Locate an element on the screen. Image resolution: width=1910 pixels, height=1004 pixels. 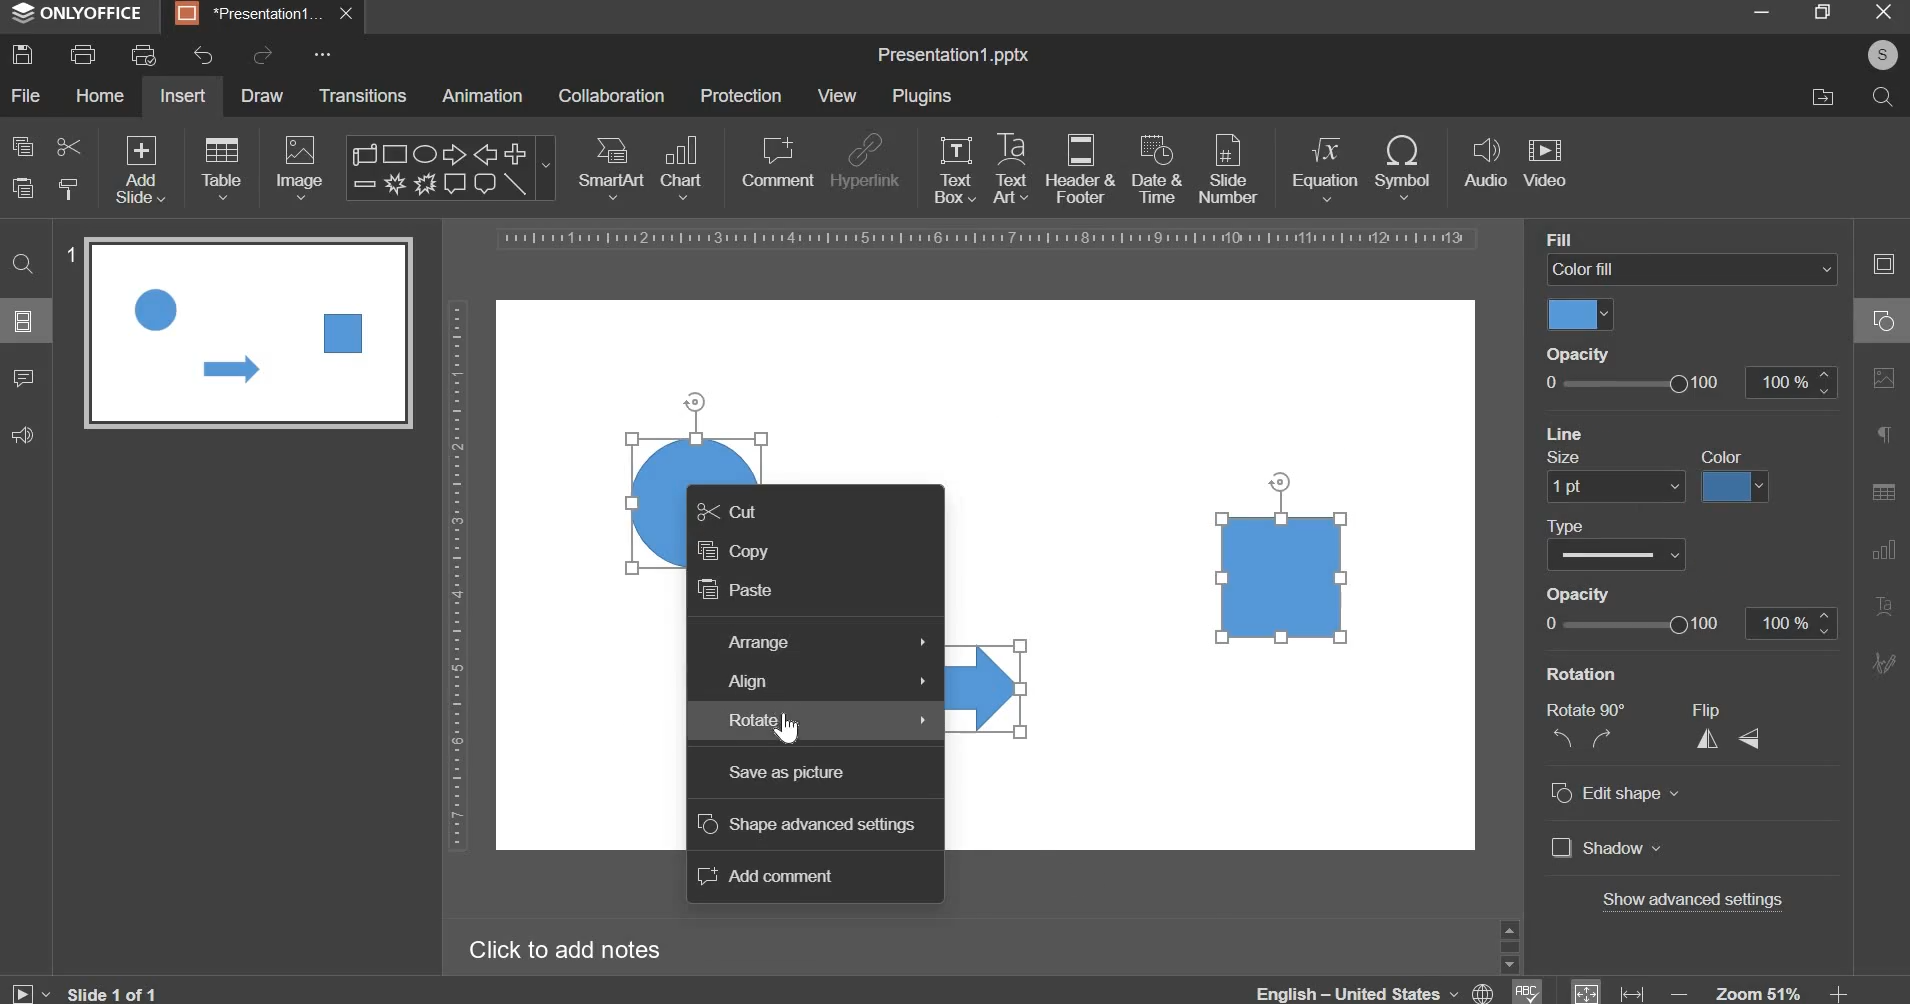
vertical slider is located at coordinates (1509, 945).